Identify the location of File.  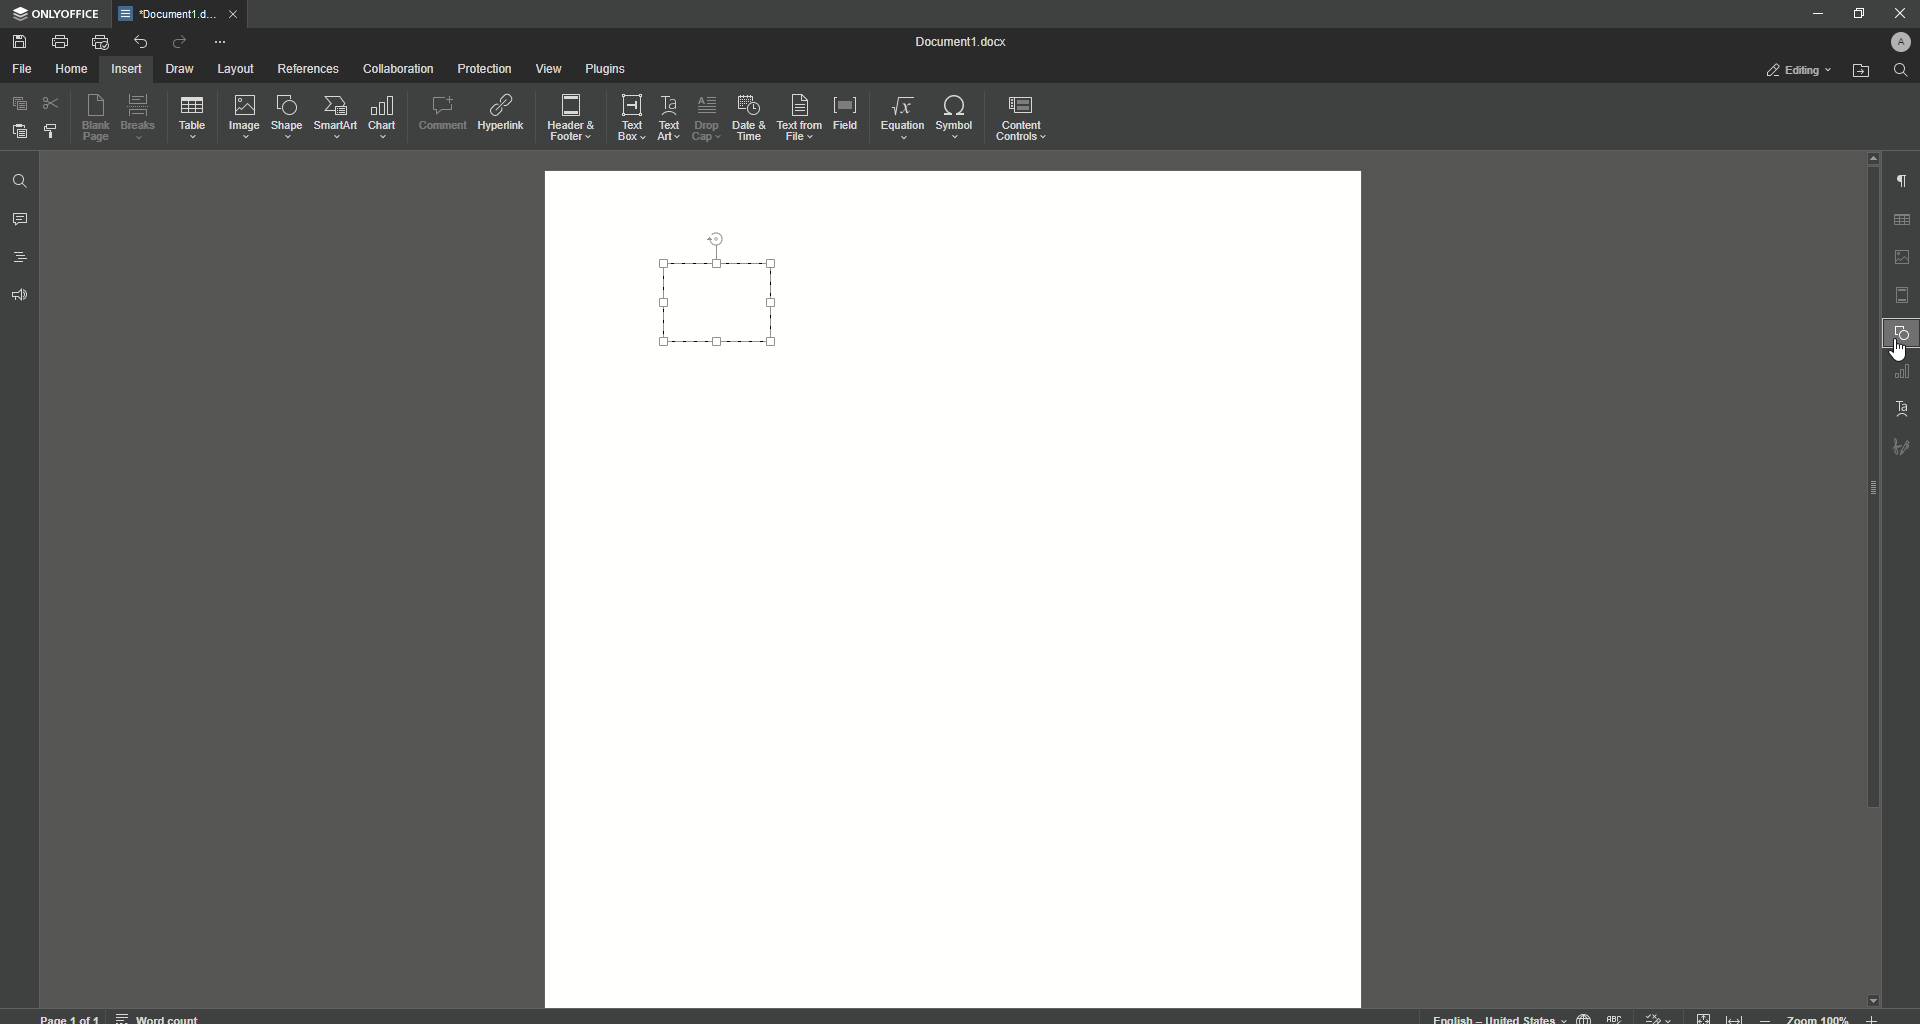
(21, 70).